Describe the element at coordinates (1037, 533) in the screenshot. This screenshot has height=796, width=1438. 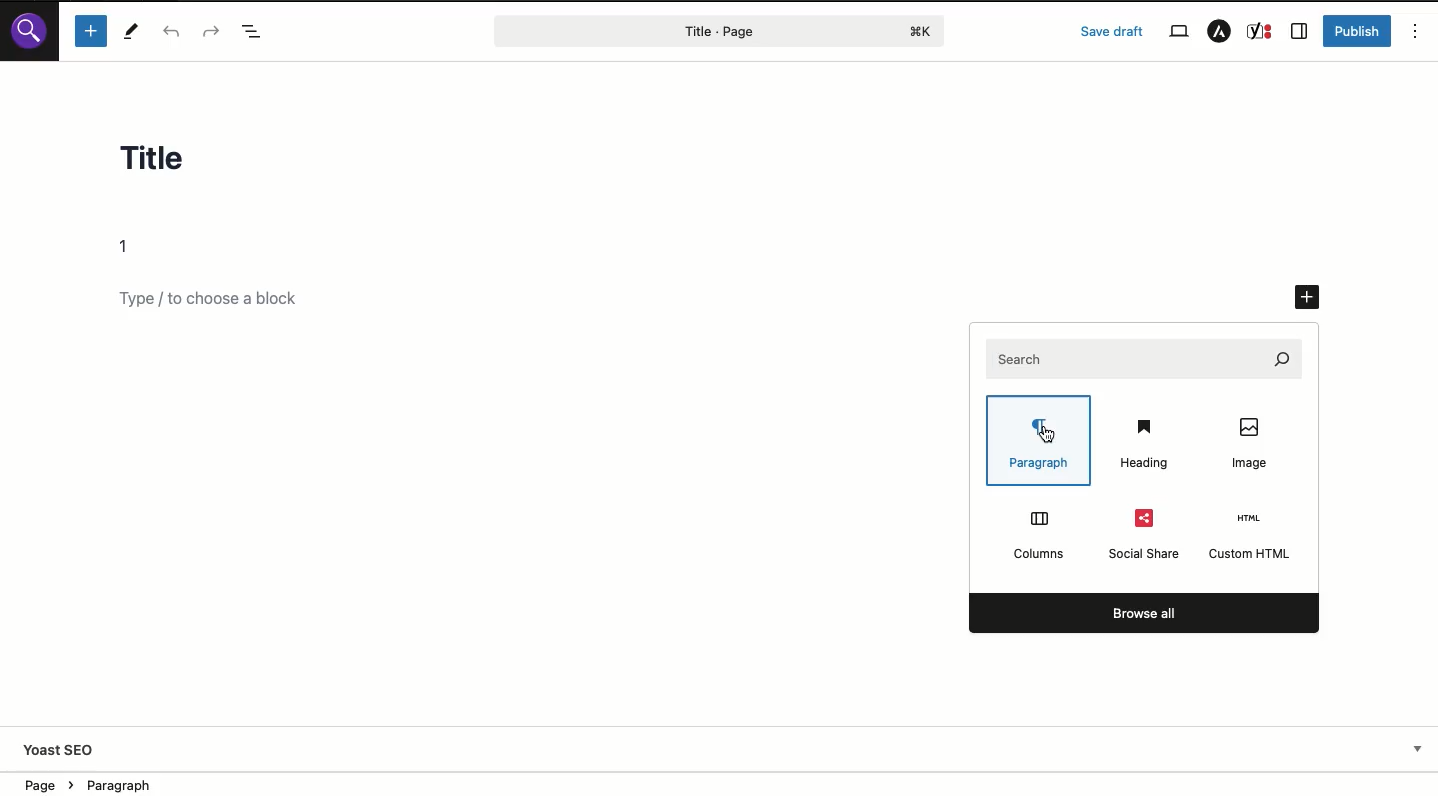
I see `Columns` at that location.